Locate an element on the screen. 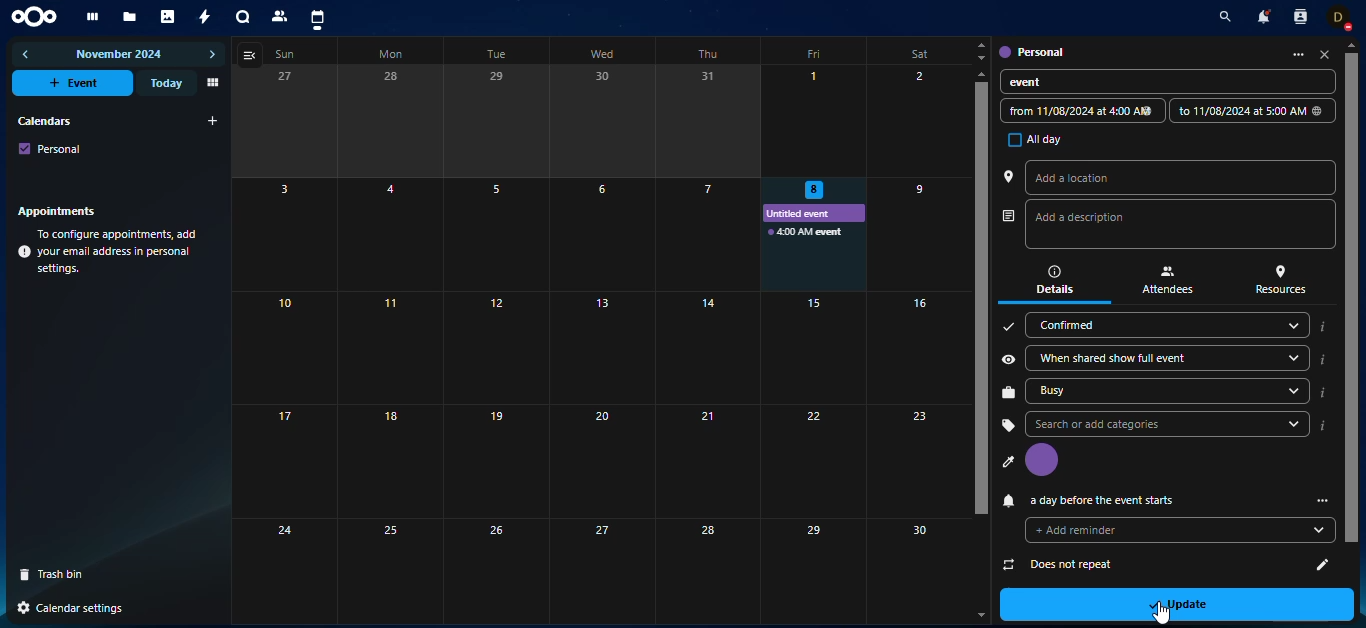 The image size is (1366, 628). drop down is located at coordinates (1291, 357).